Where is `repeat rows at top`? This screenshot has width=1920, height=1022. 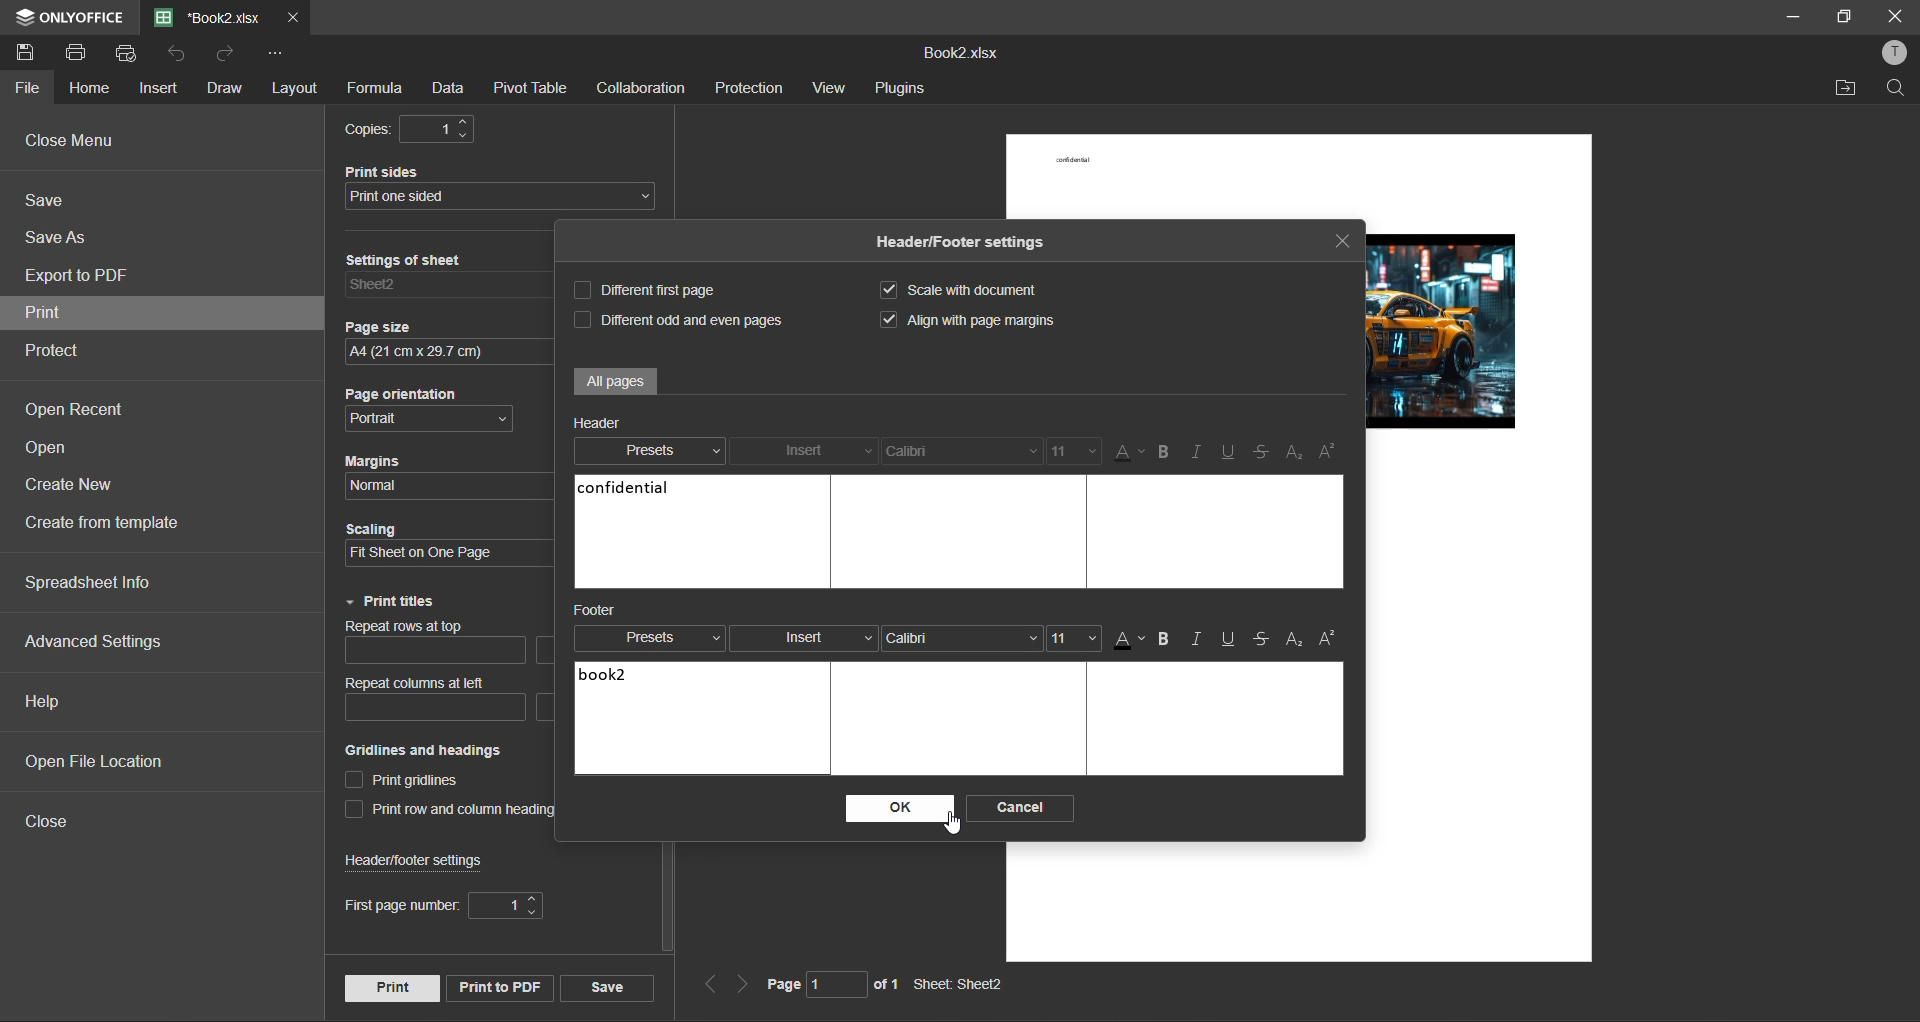
repeat rows at top is located at coordinates (449, 644).